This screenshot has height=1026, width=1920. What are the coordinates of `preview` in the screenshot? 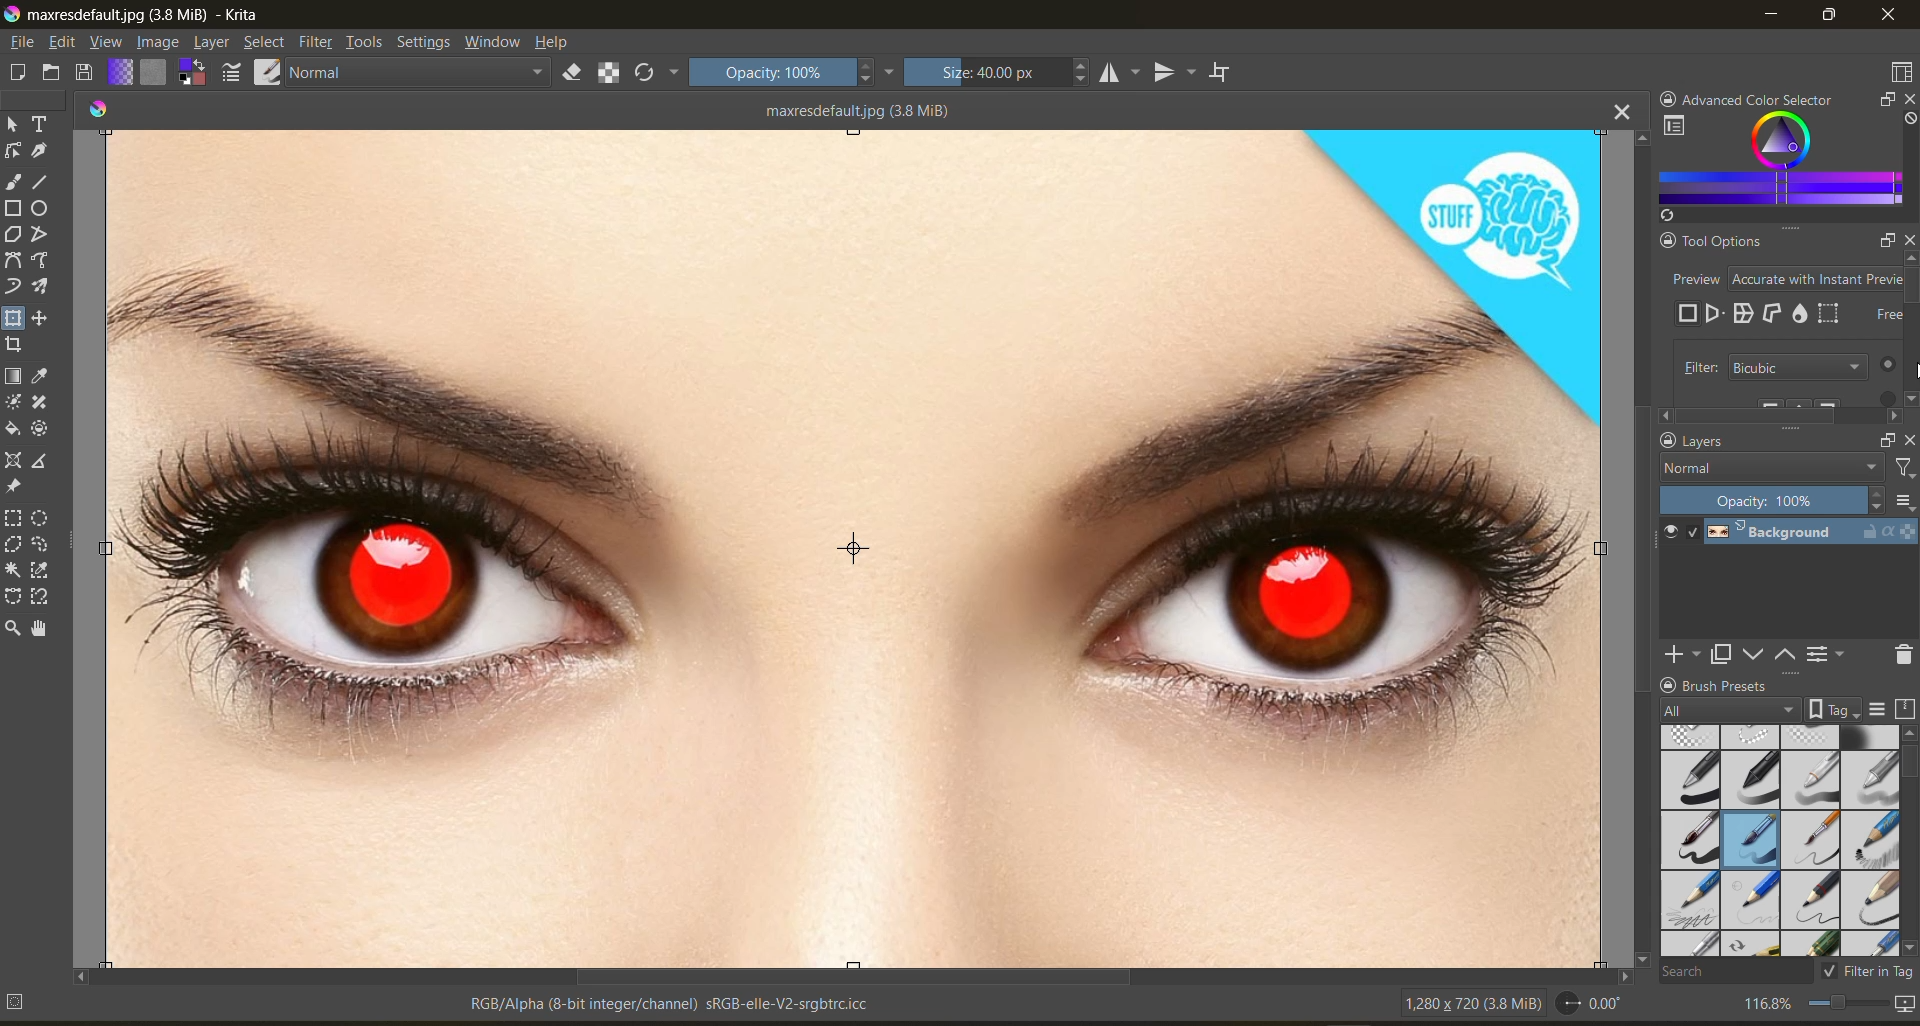 It's located at (1714, 313).